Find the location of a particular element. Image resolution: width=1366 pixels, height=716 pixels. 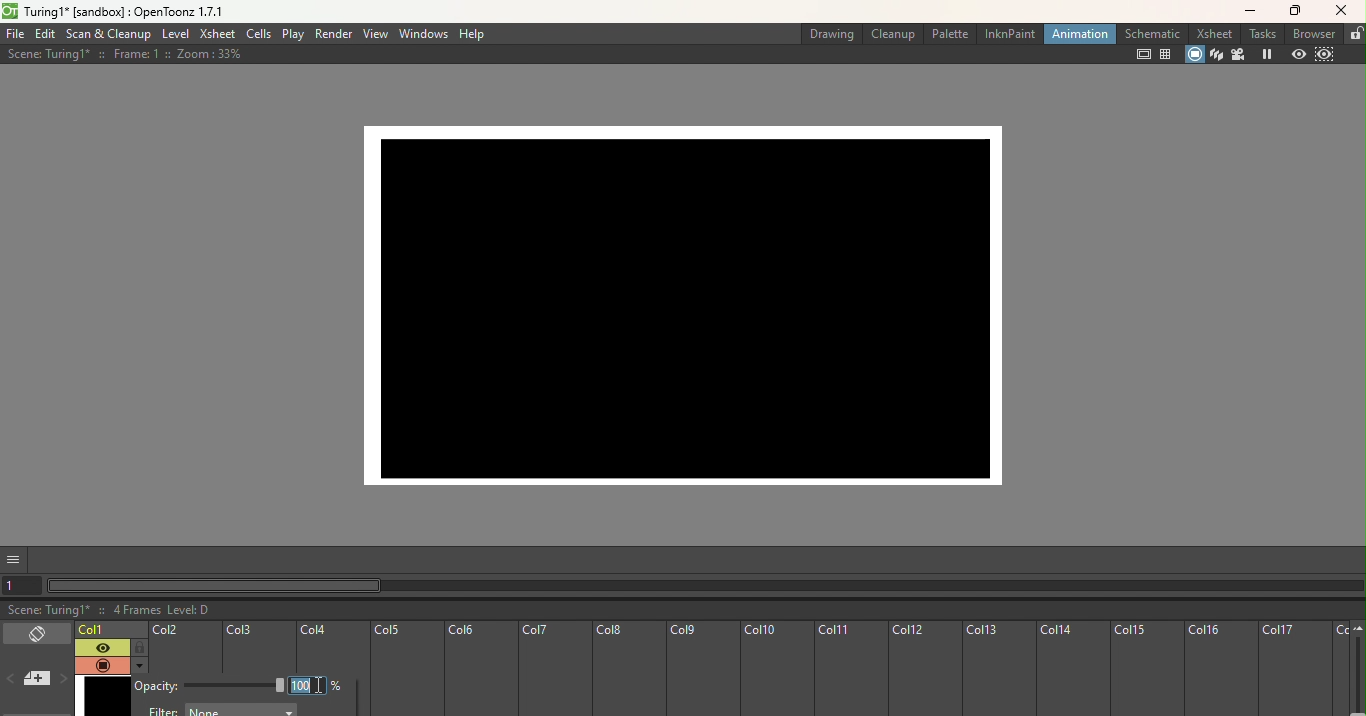

Col3 is located at coordinates (259, 648).